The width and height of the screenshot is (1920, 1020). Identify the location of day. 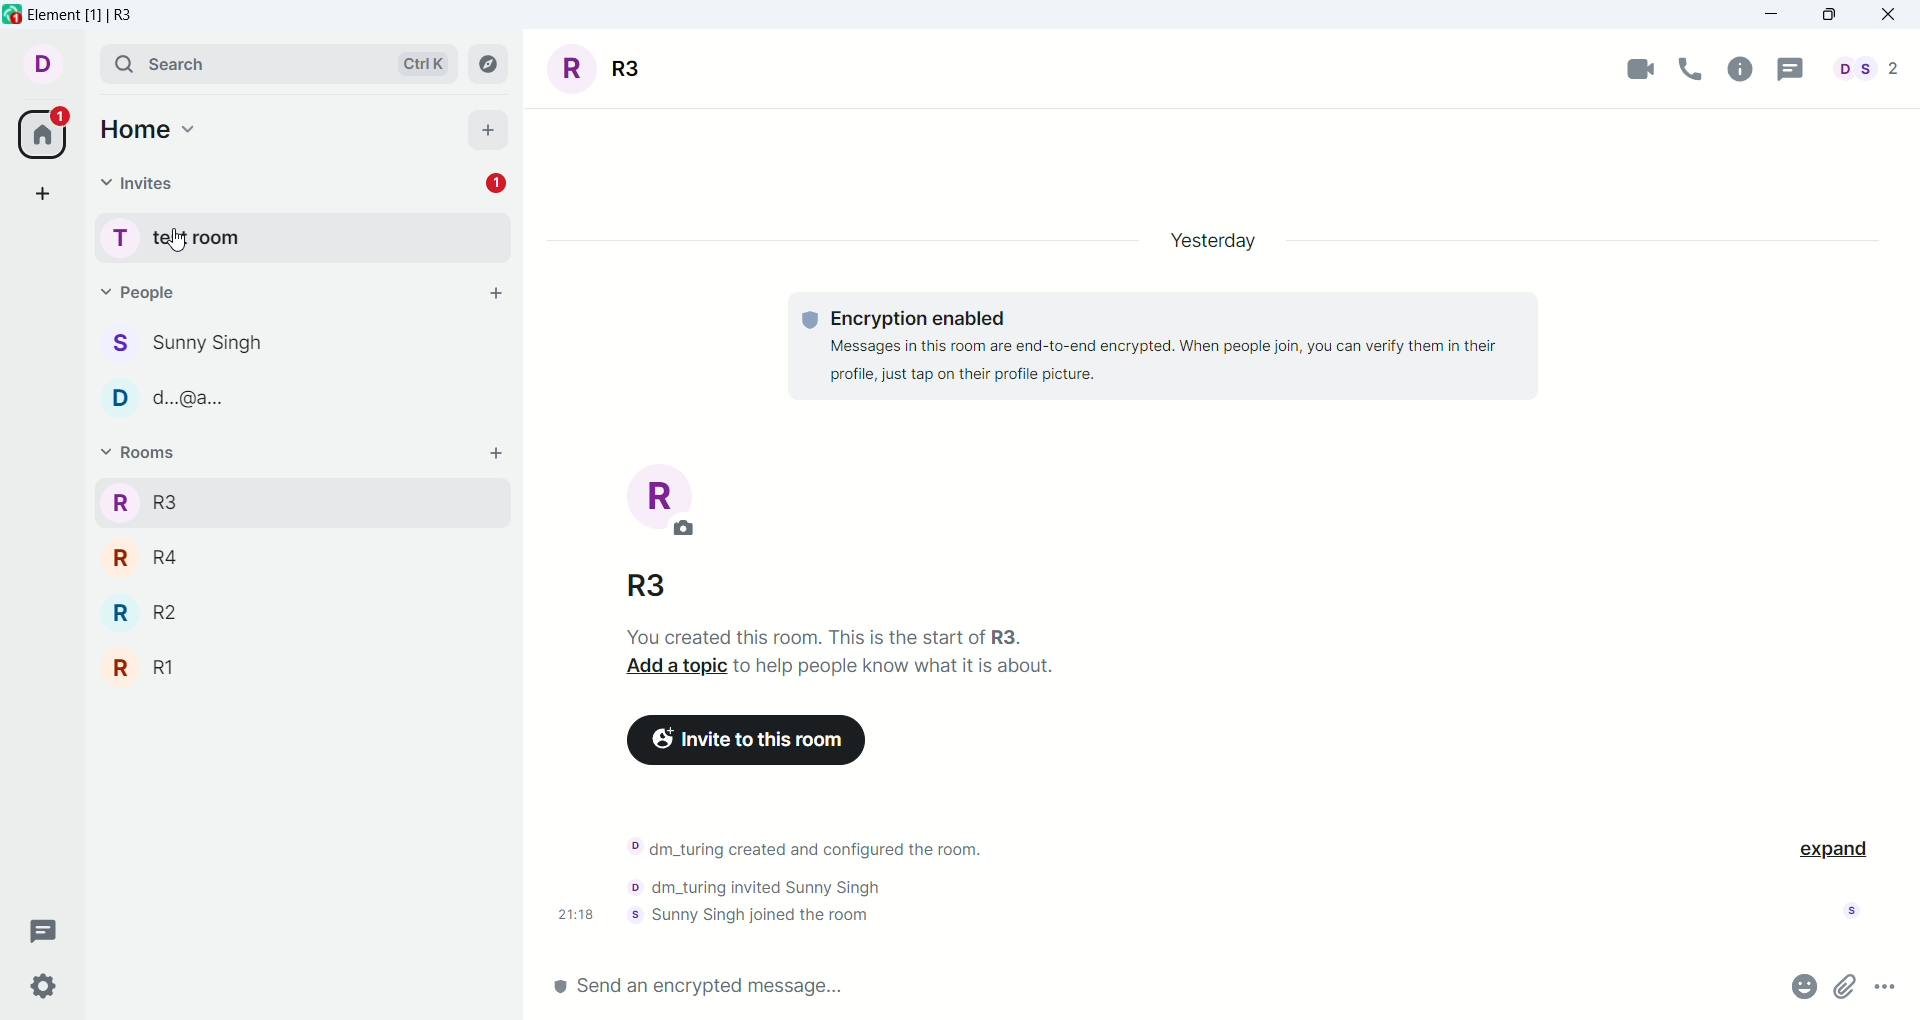
(1222, 242).